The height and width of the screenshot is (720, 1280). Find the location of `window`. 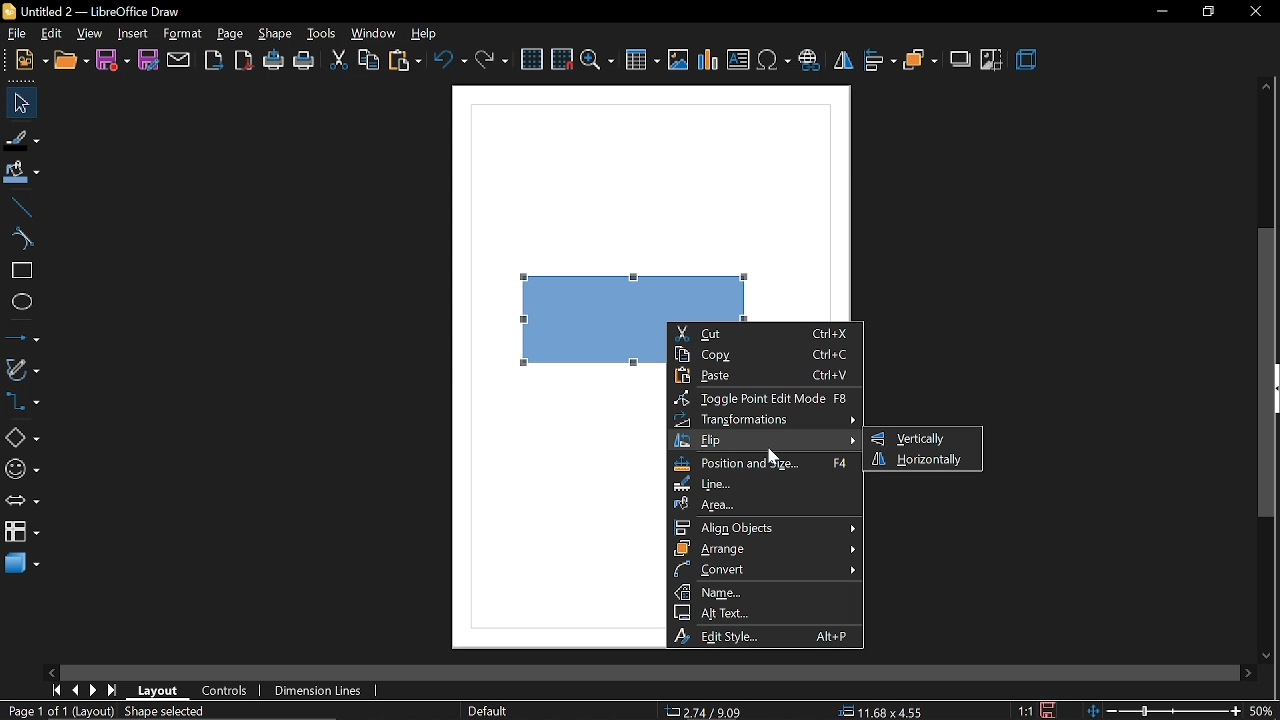

window is located at coordinates (375, 33).